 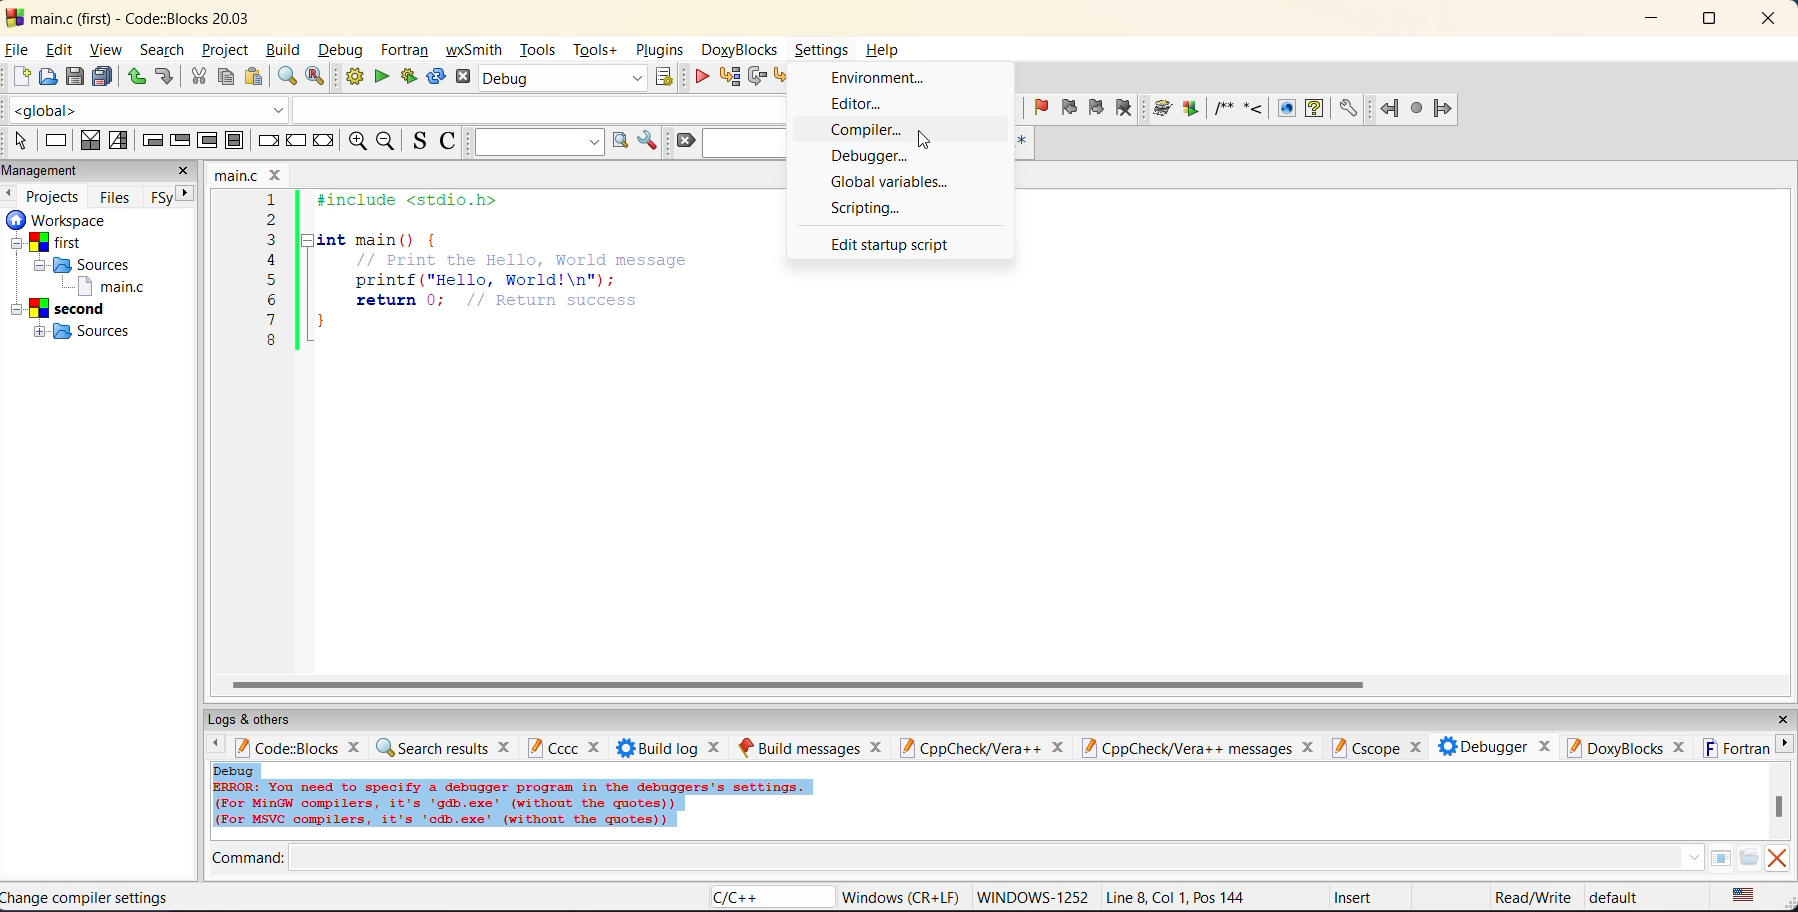 What do you see at coordinates (302, 747) in the screenshot?
I see `code:blocks` at bounding box center [302, 747].